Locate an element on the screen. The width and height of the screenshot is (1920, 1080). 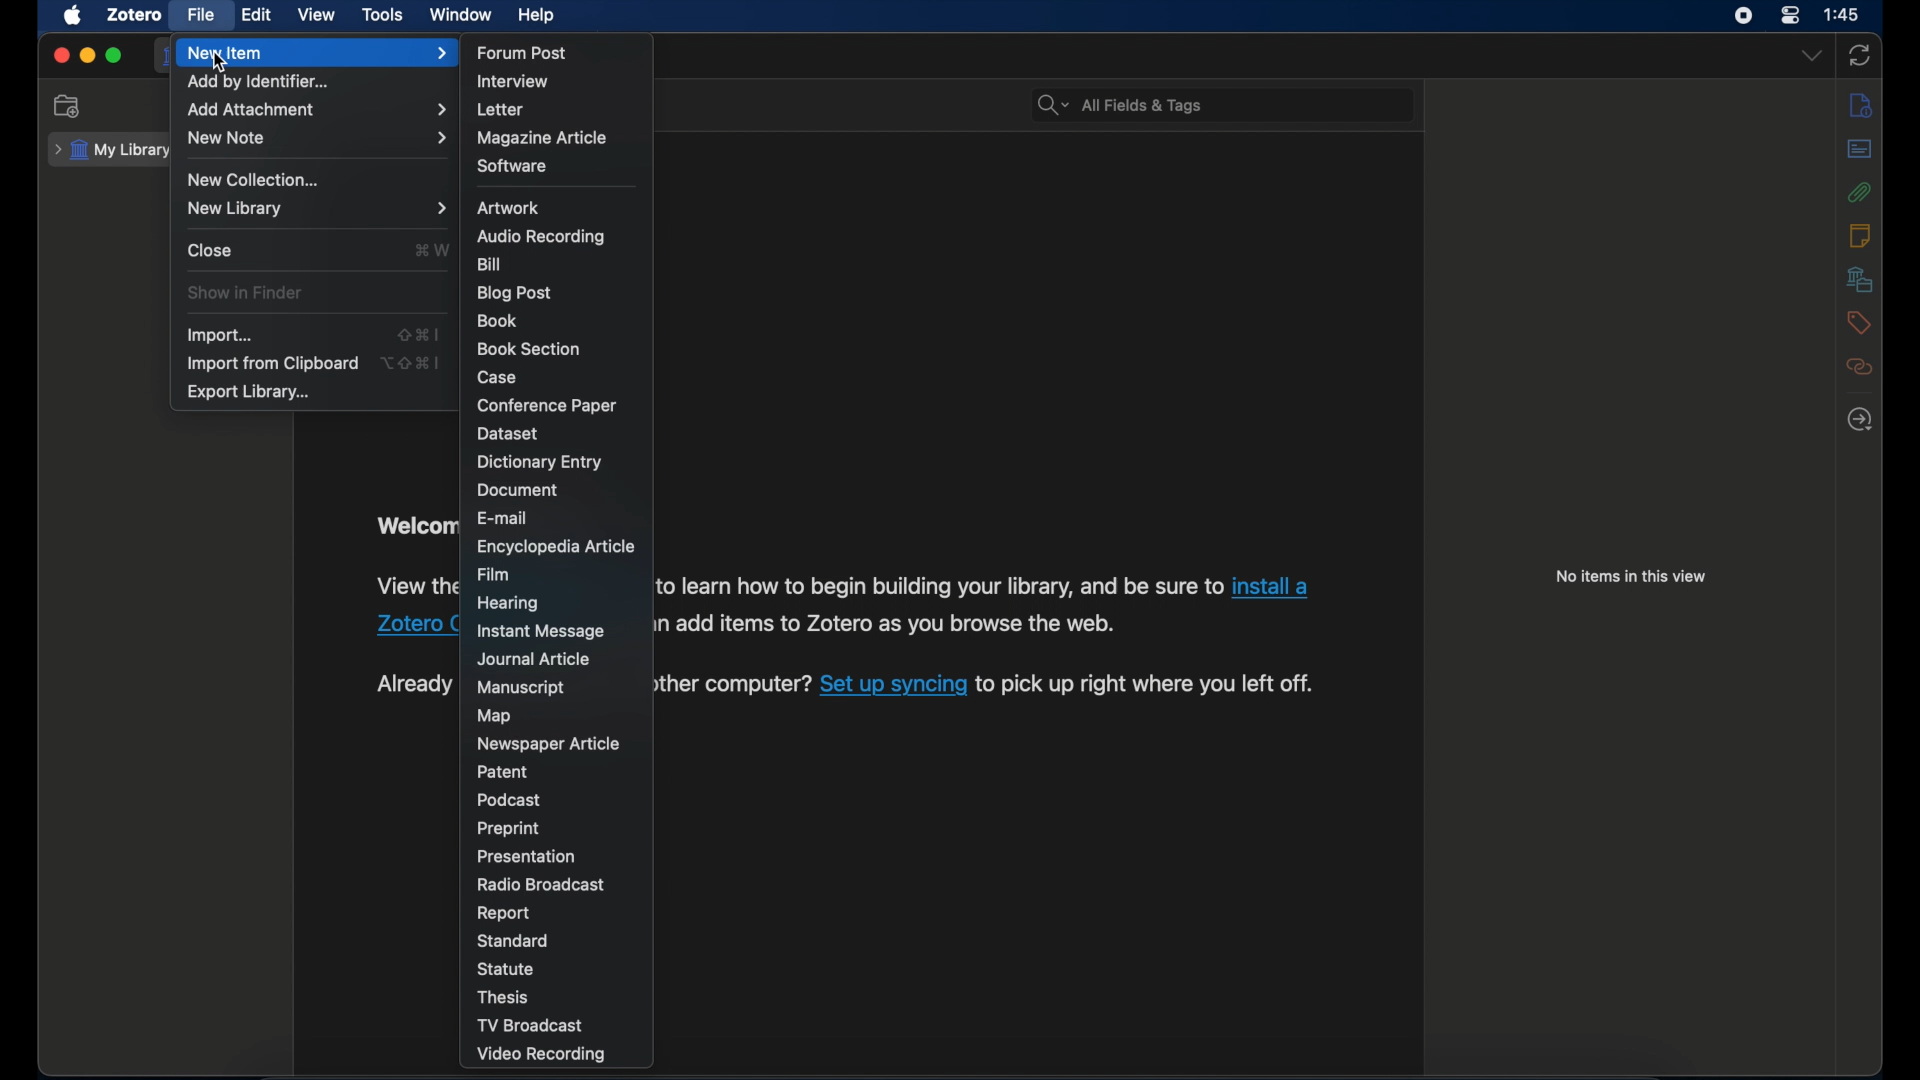
view is located at coordinates (318, 15).